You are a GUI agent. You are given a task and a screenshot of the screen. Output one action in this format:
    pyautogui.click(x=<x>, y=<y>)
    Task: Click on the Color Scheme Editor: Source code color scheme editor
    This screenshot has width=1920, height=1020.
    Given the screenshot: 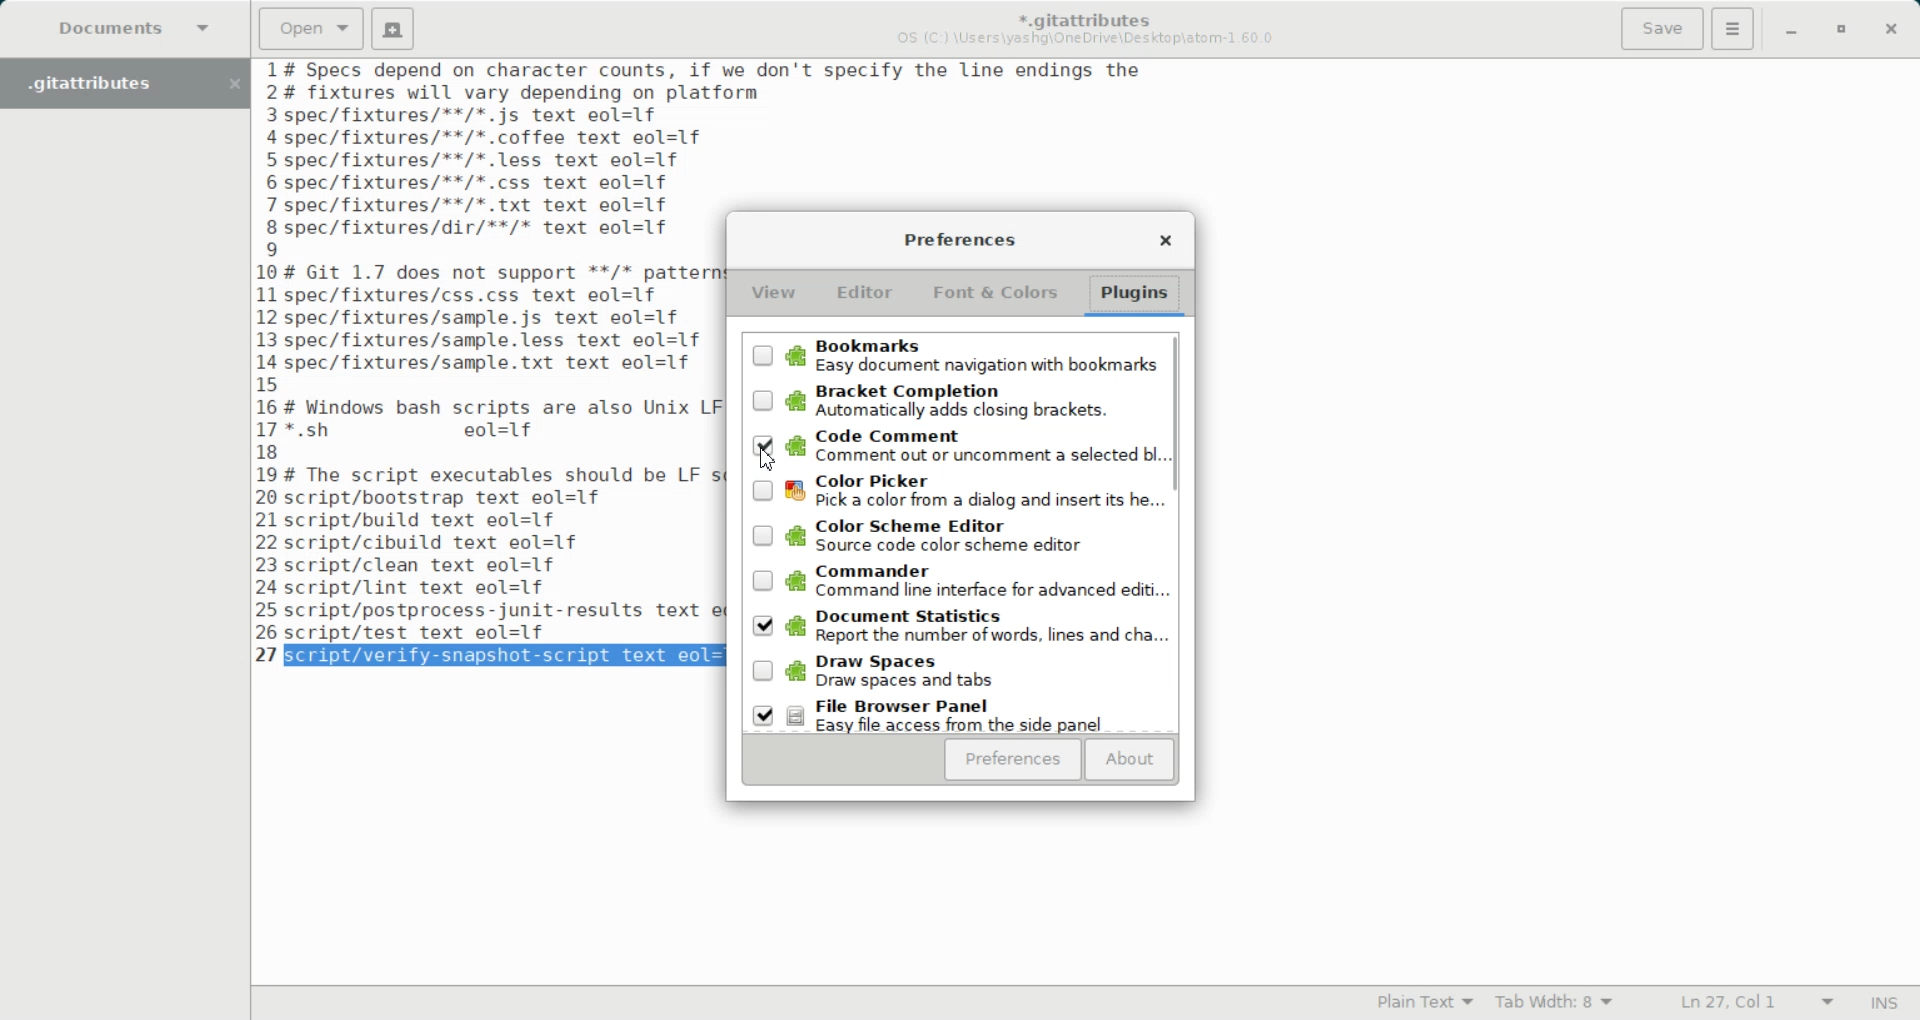 What is the action you would take?
    pyautogui.click(x=952, y=537)
    